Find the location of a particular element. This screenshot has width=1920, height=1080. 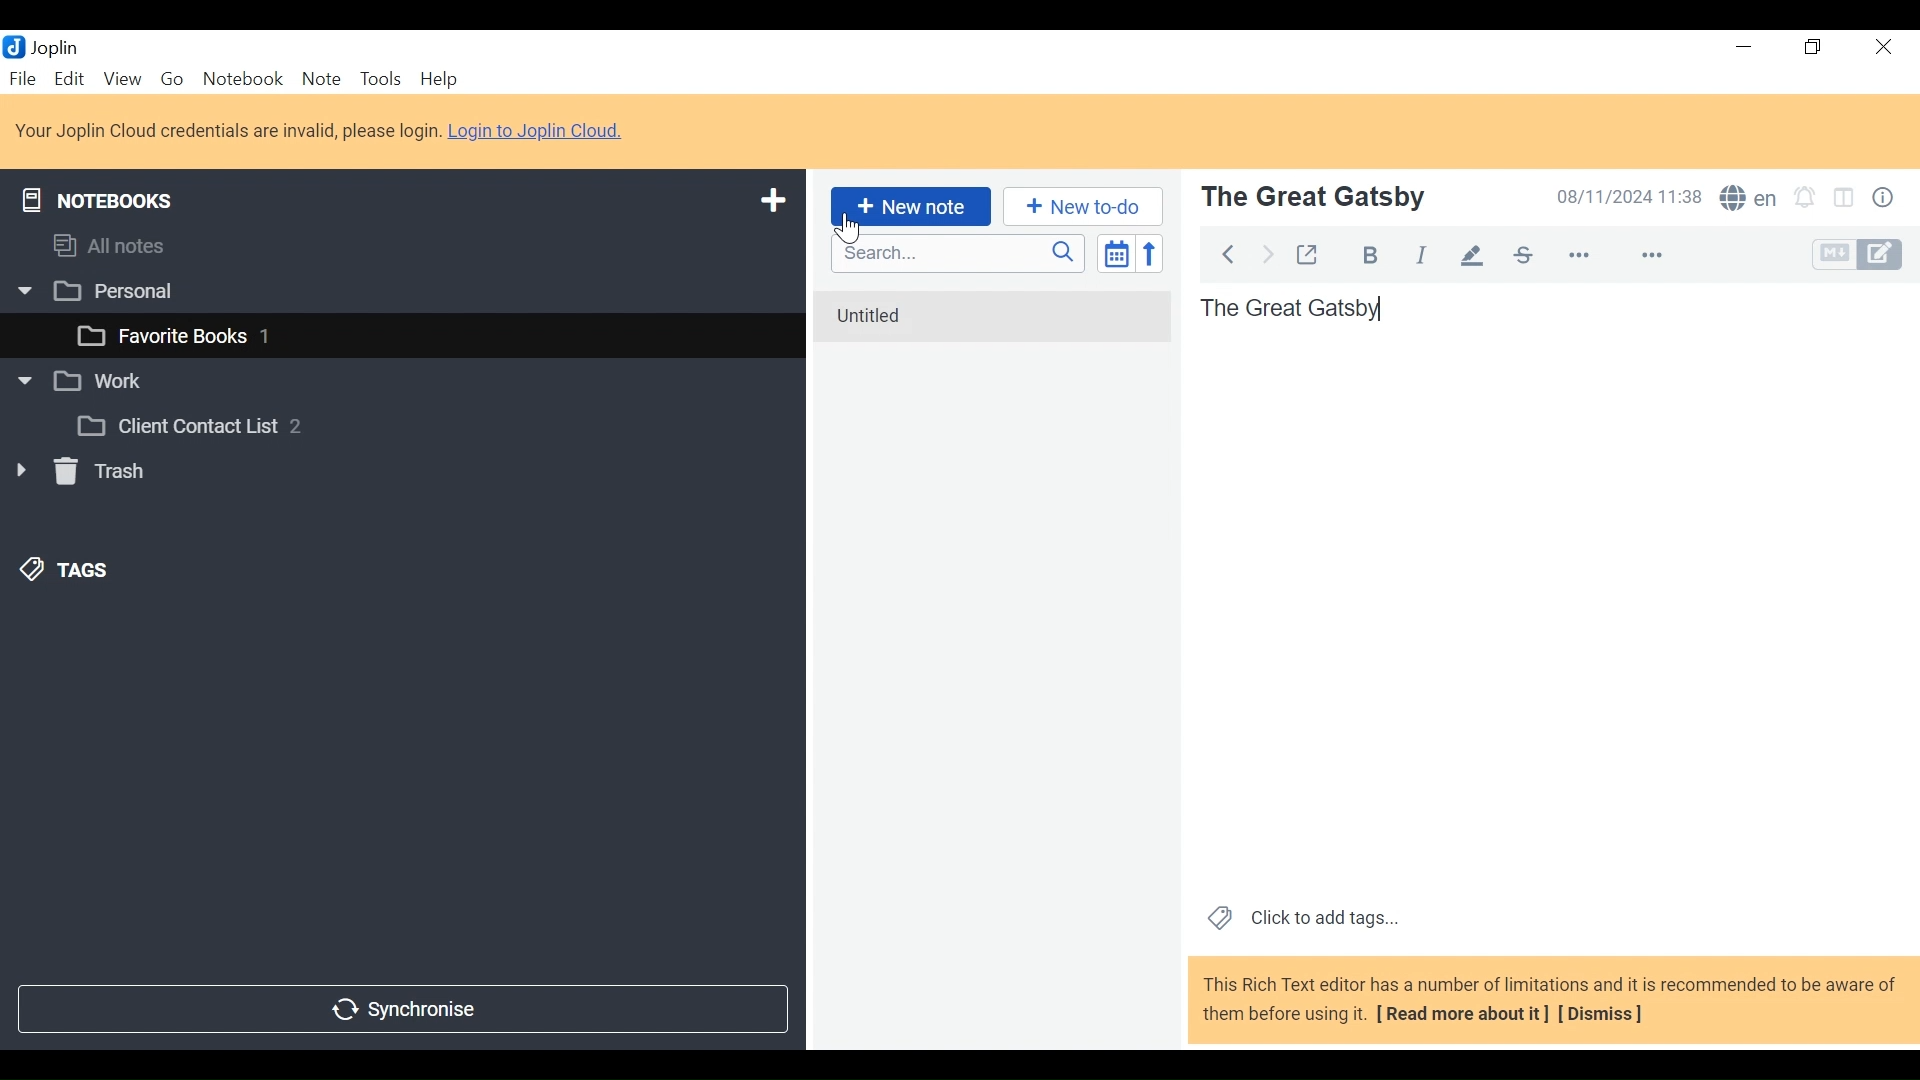

Trash is located at coordinates (82, 475).